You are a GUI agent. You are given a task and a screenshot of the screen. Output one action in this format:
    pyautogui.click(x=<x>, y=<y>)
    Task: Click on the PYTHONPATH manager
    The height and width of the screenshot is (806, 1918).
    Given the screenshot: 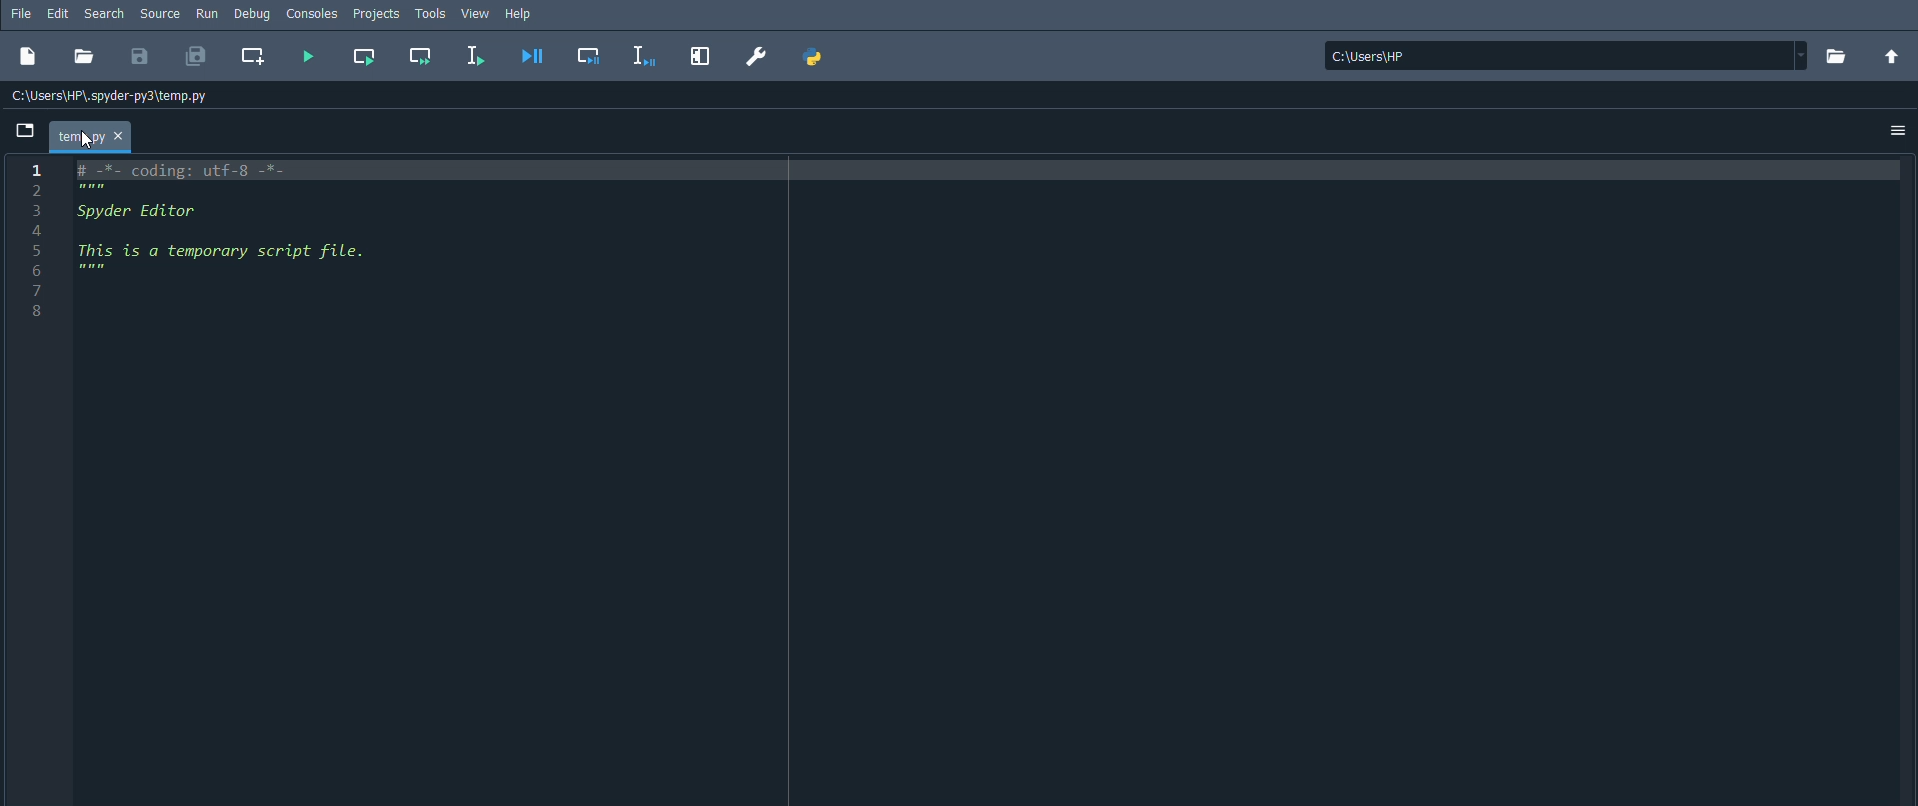 What is the action you would take?
    pyautogui.click(x=812, y=58)
    